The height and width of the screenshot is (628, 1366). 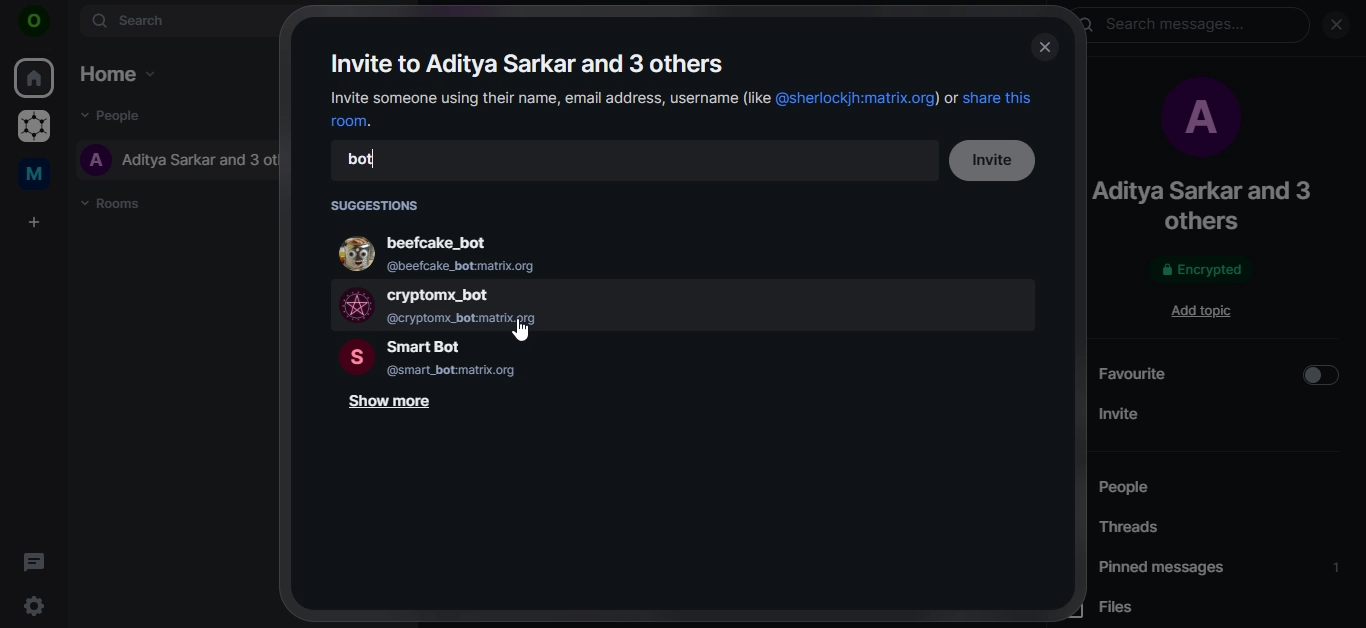 I want to click on close, so click(x=1336, y=26).